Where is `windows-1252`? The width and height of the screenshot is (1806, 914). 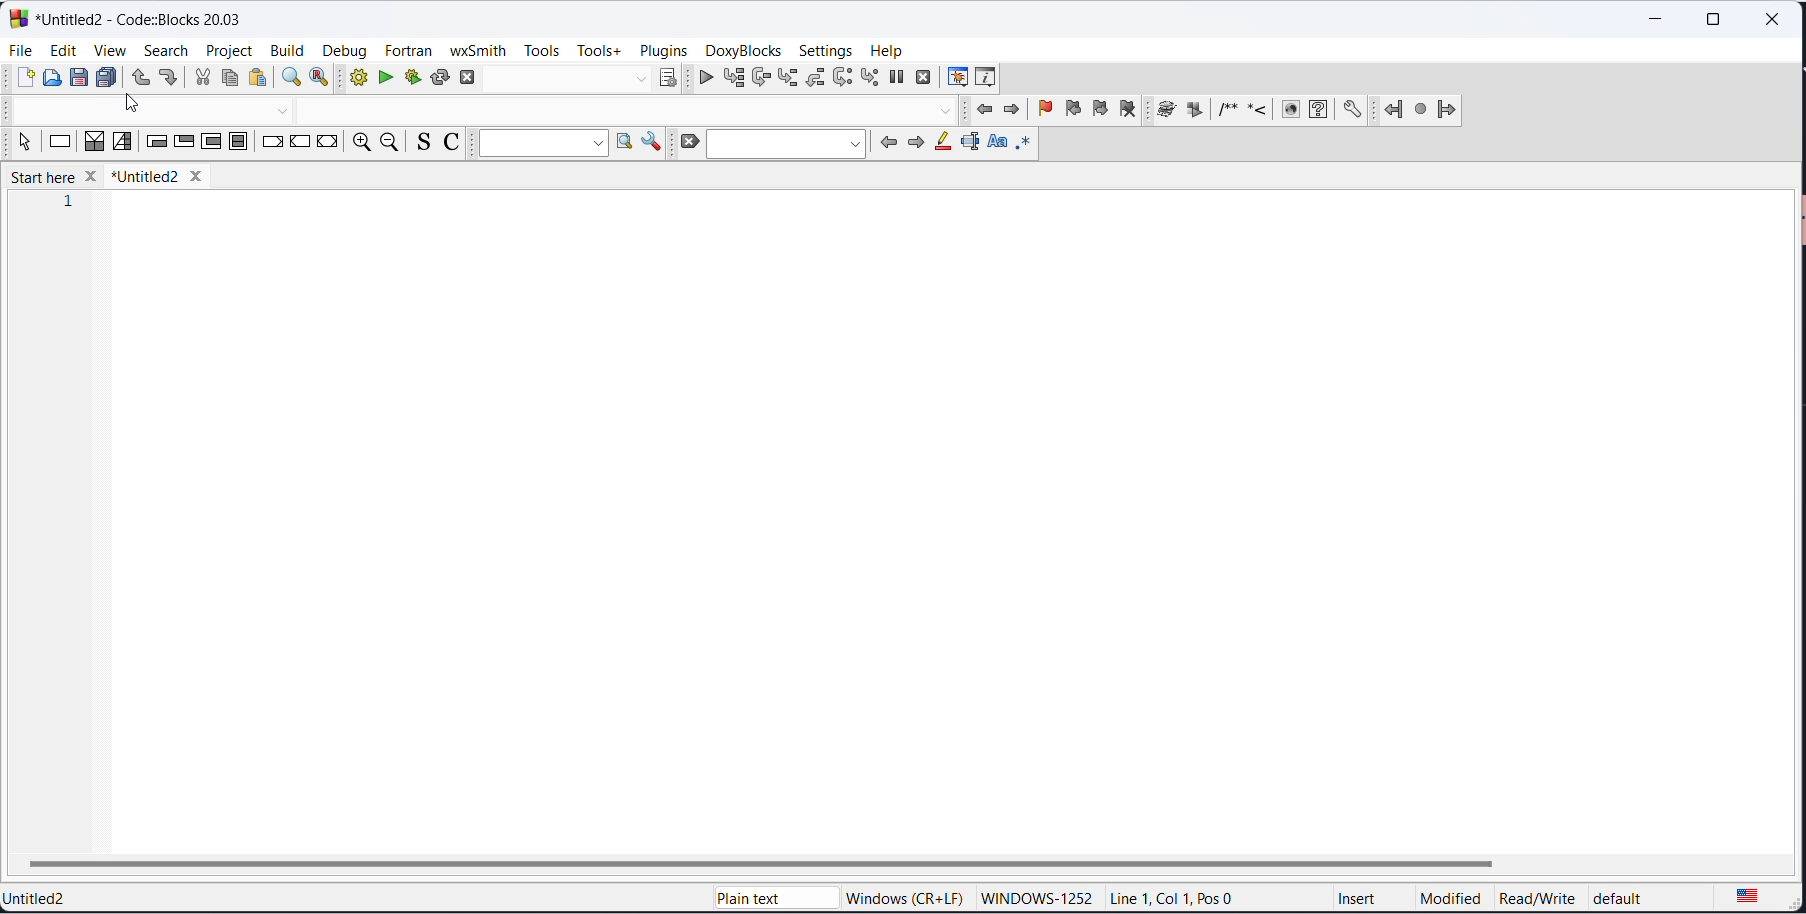
windows-1252 is located at coordinates (1037, 895).